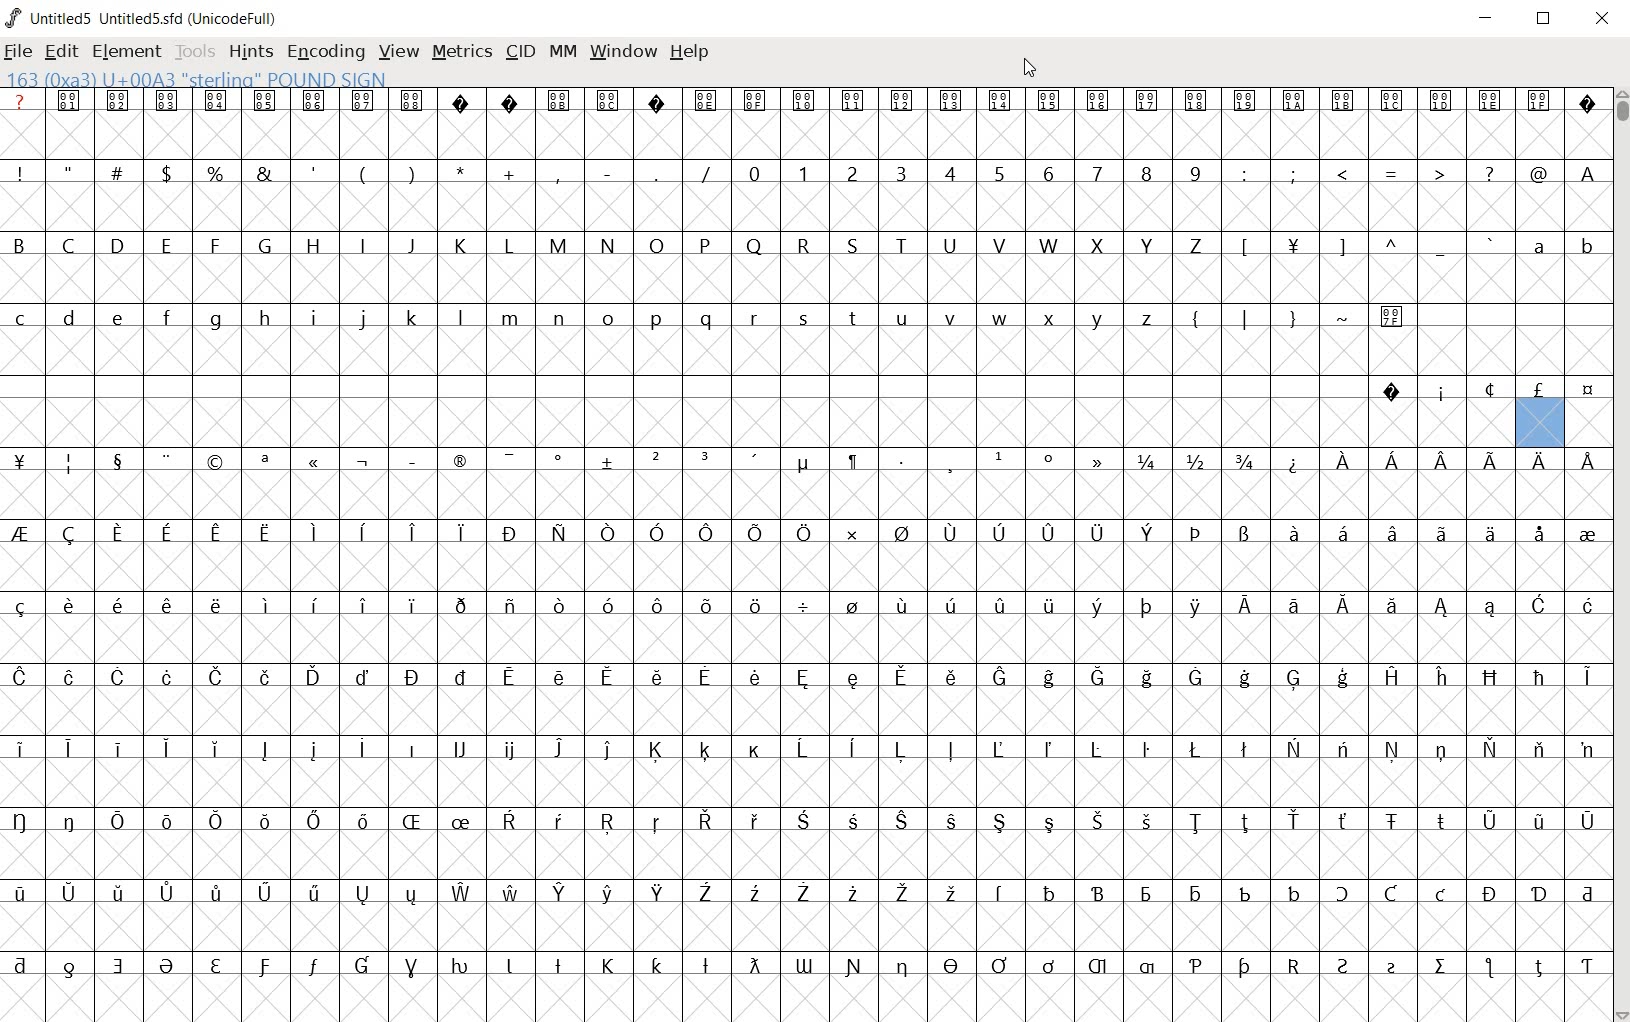  I want to click on Symbol, so click(1292, 249).